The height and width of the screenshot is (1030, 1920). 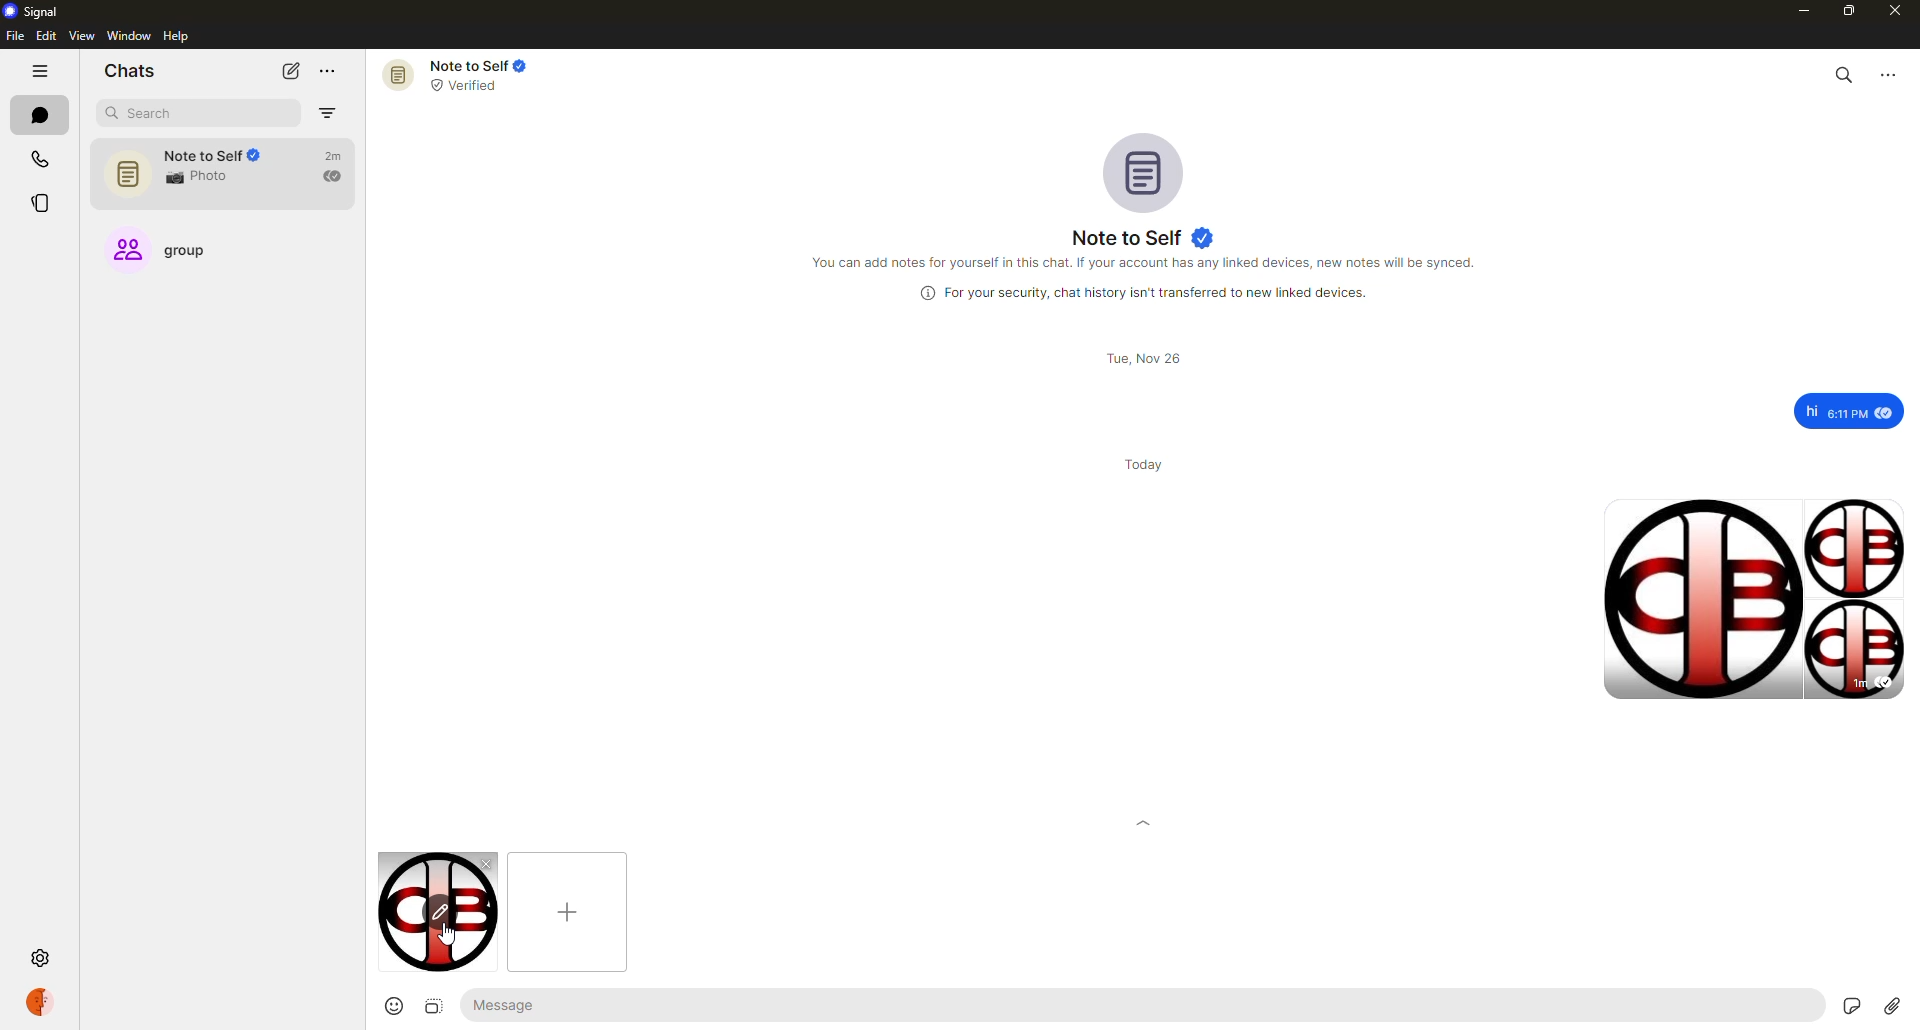 I want to click on minimize, so click(x=1796, y=10).